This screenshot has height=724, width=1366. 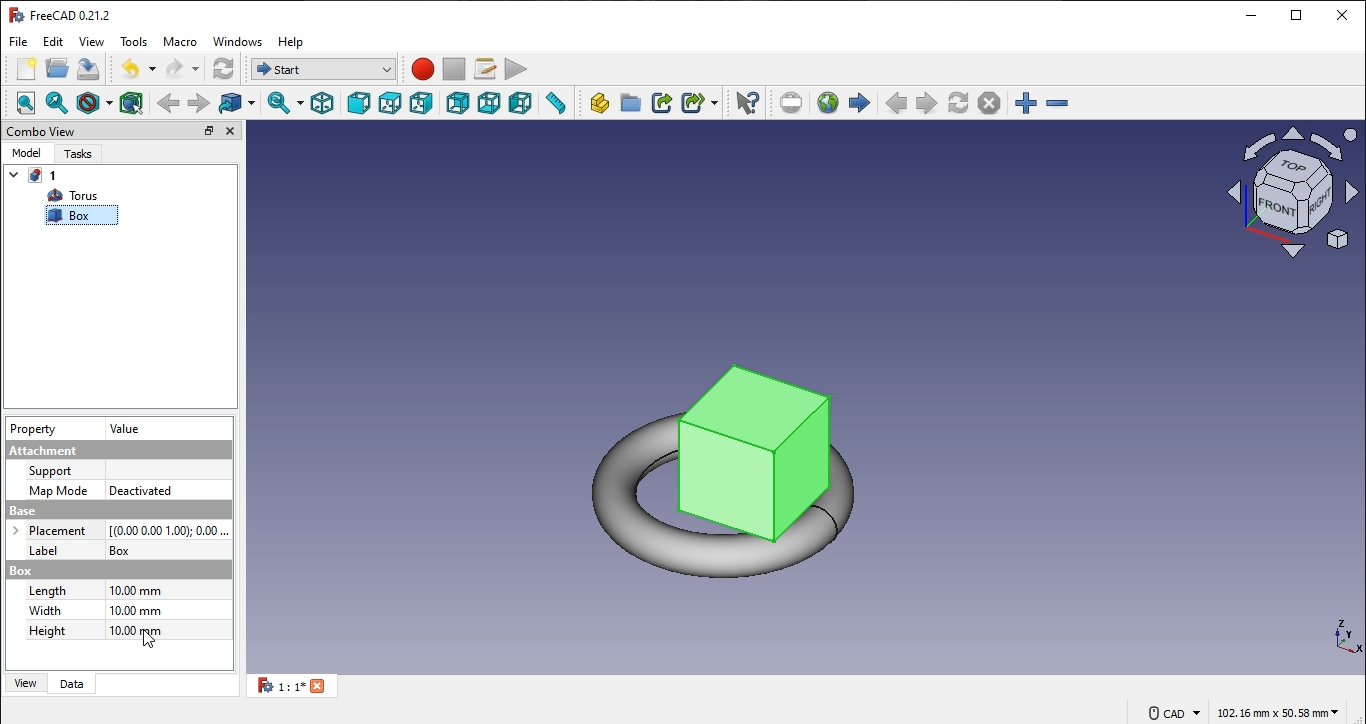 I want to click on box, so click(x=75, y=217).